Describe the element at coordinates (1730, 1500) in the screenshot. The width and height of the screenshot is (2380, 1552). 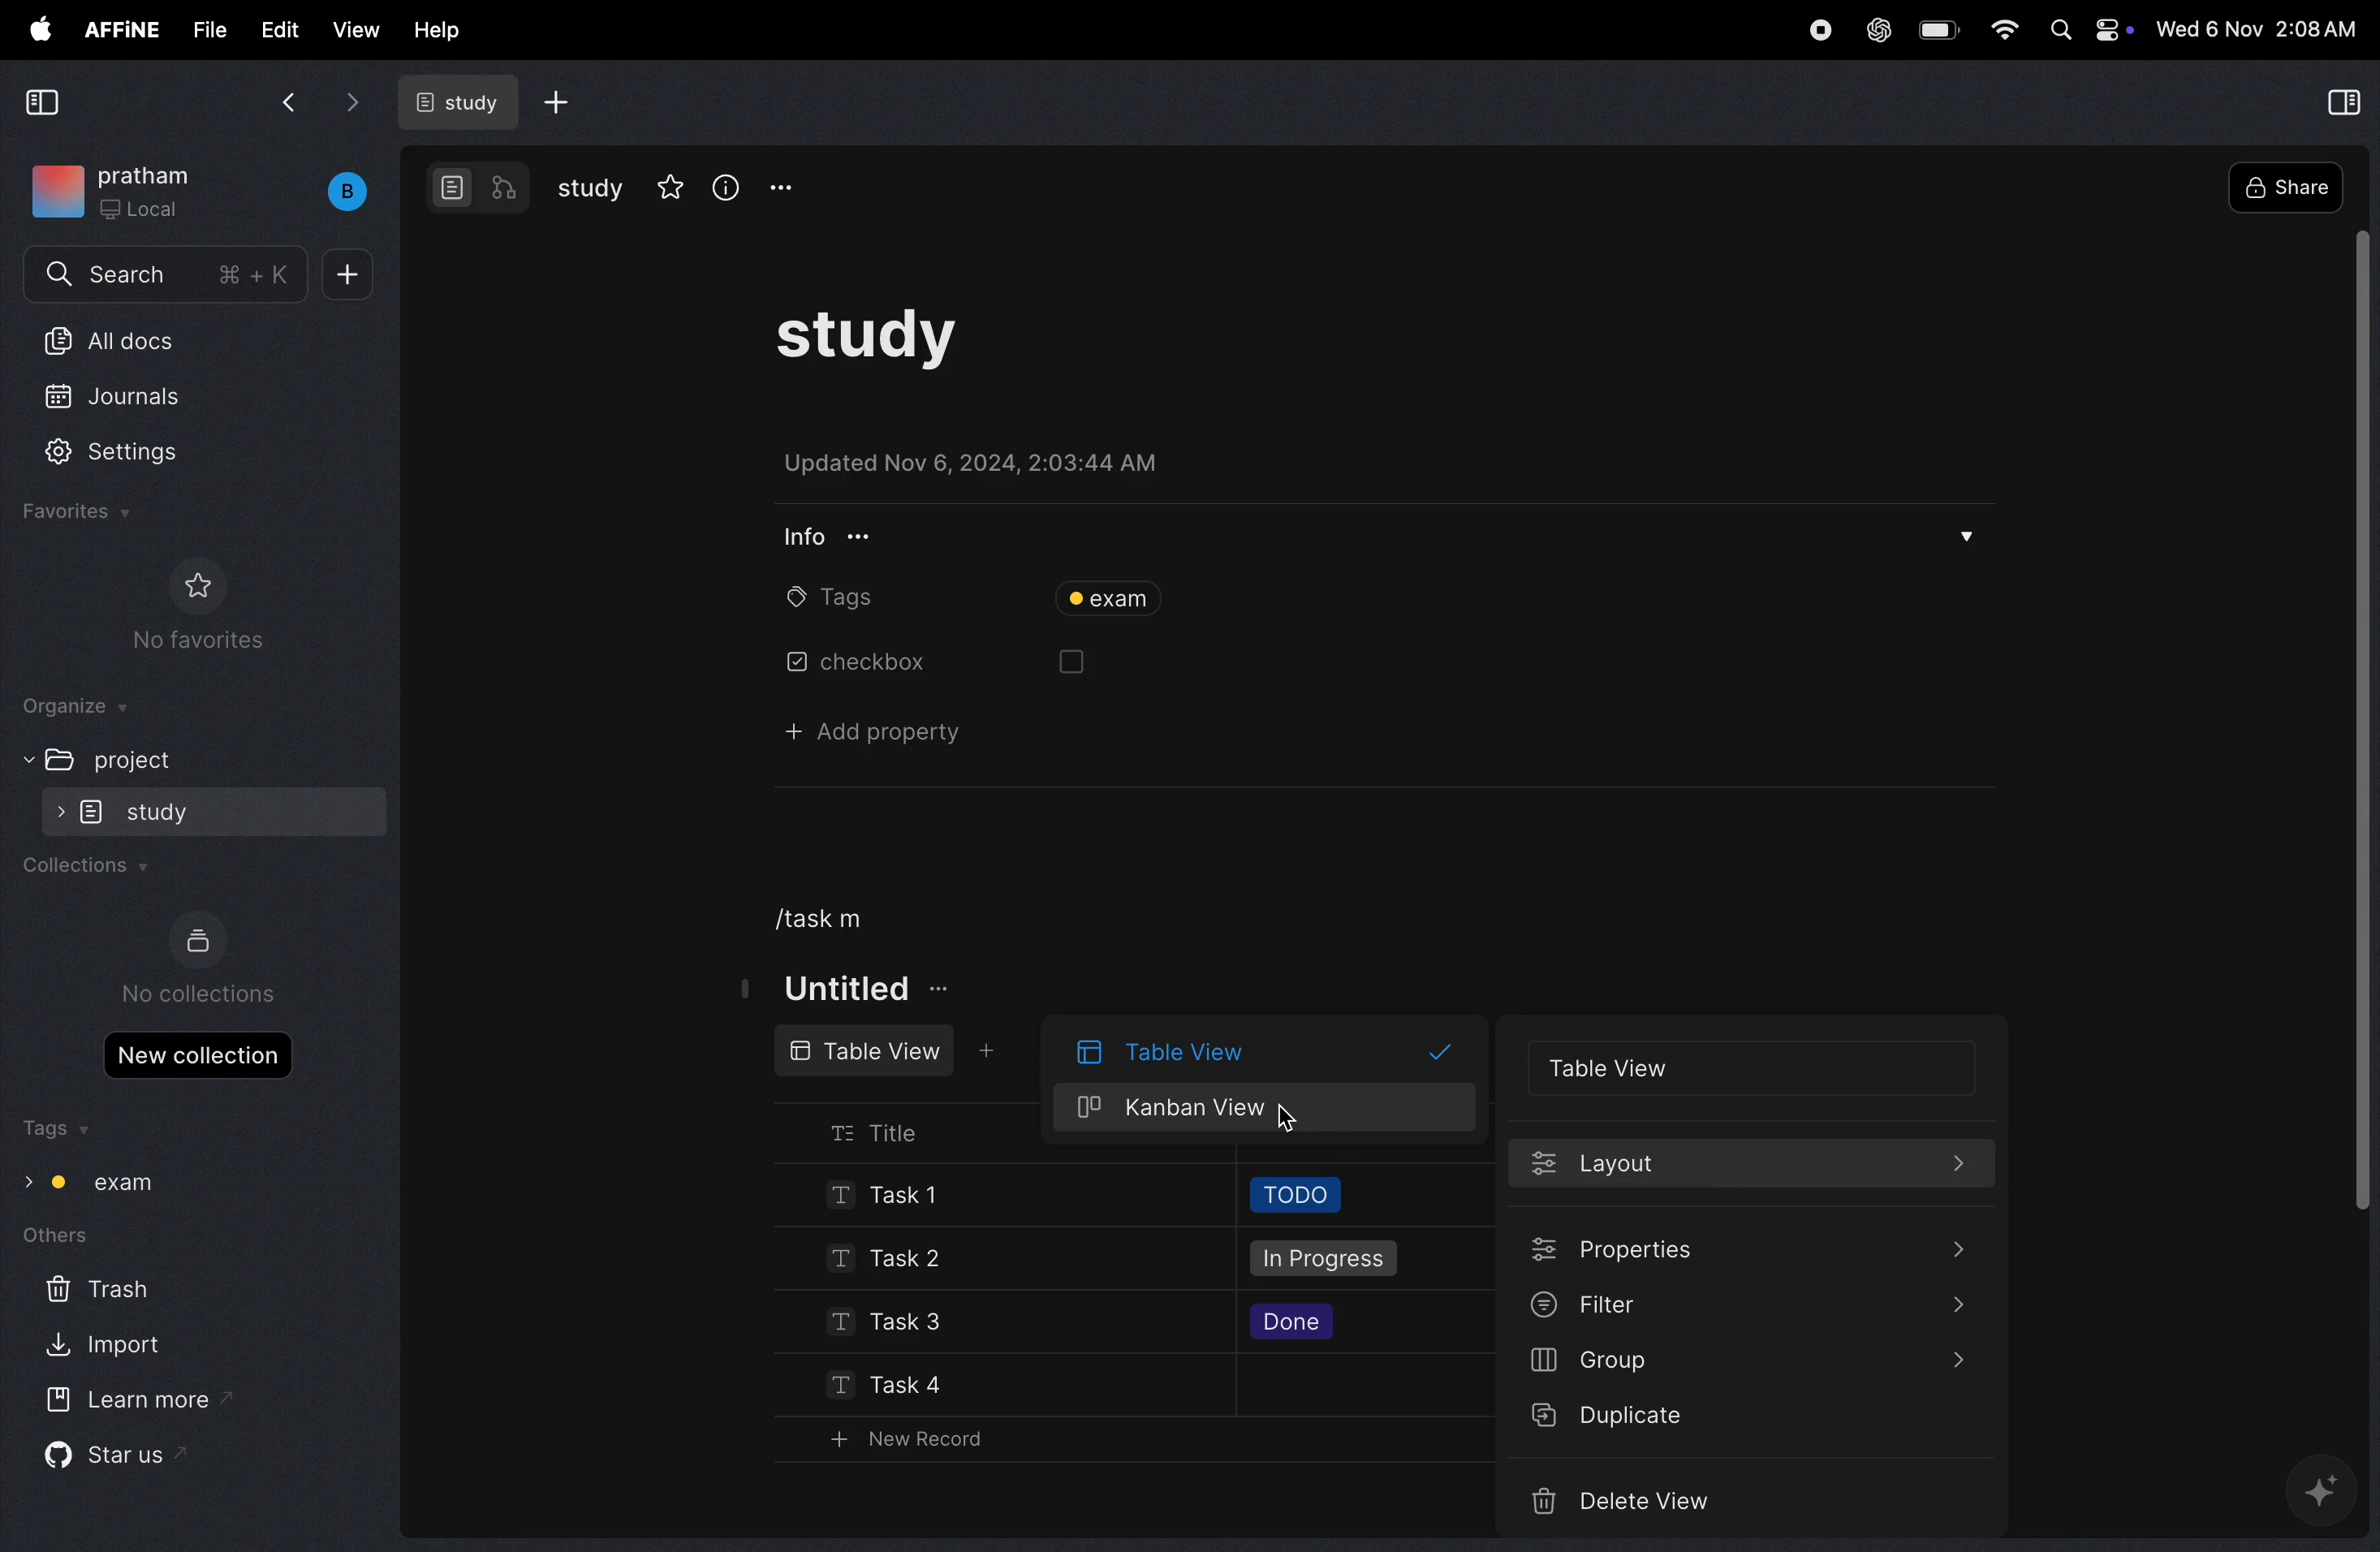
I see `delete videos` at that location.